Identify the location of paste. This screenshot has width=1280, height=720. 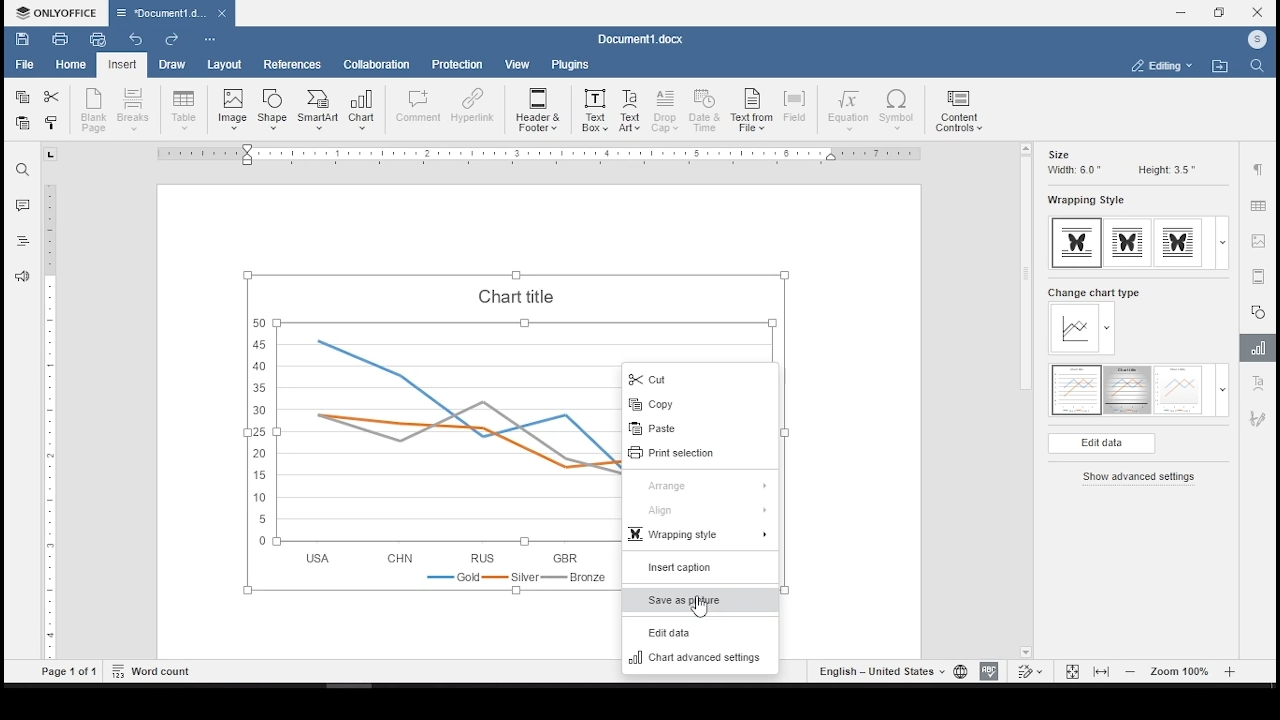
(24, 124).